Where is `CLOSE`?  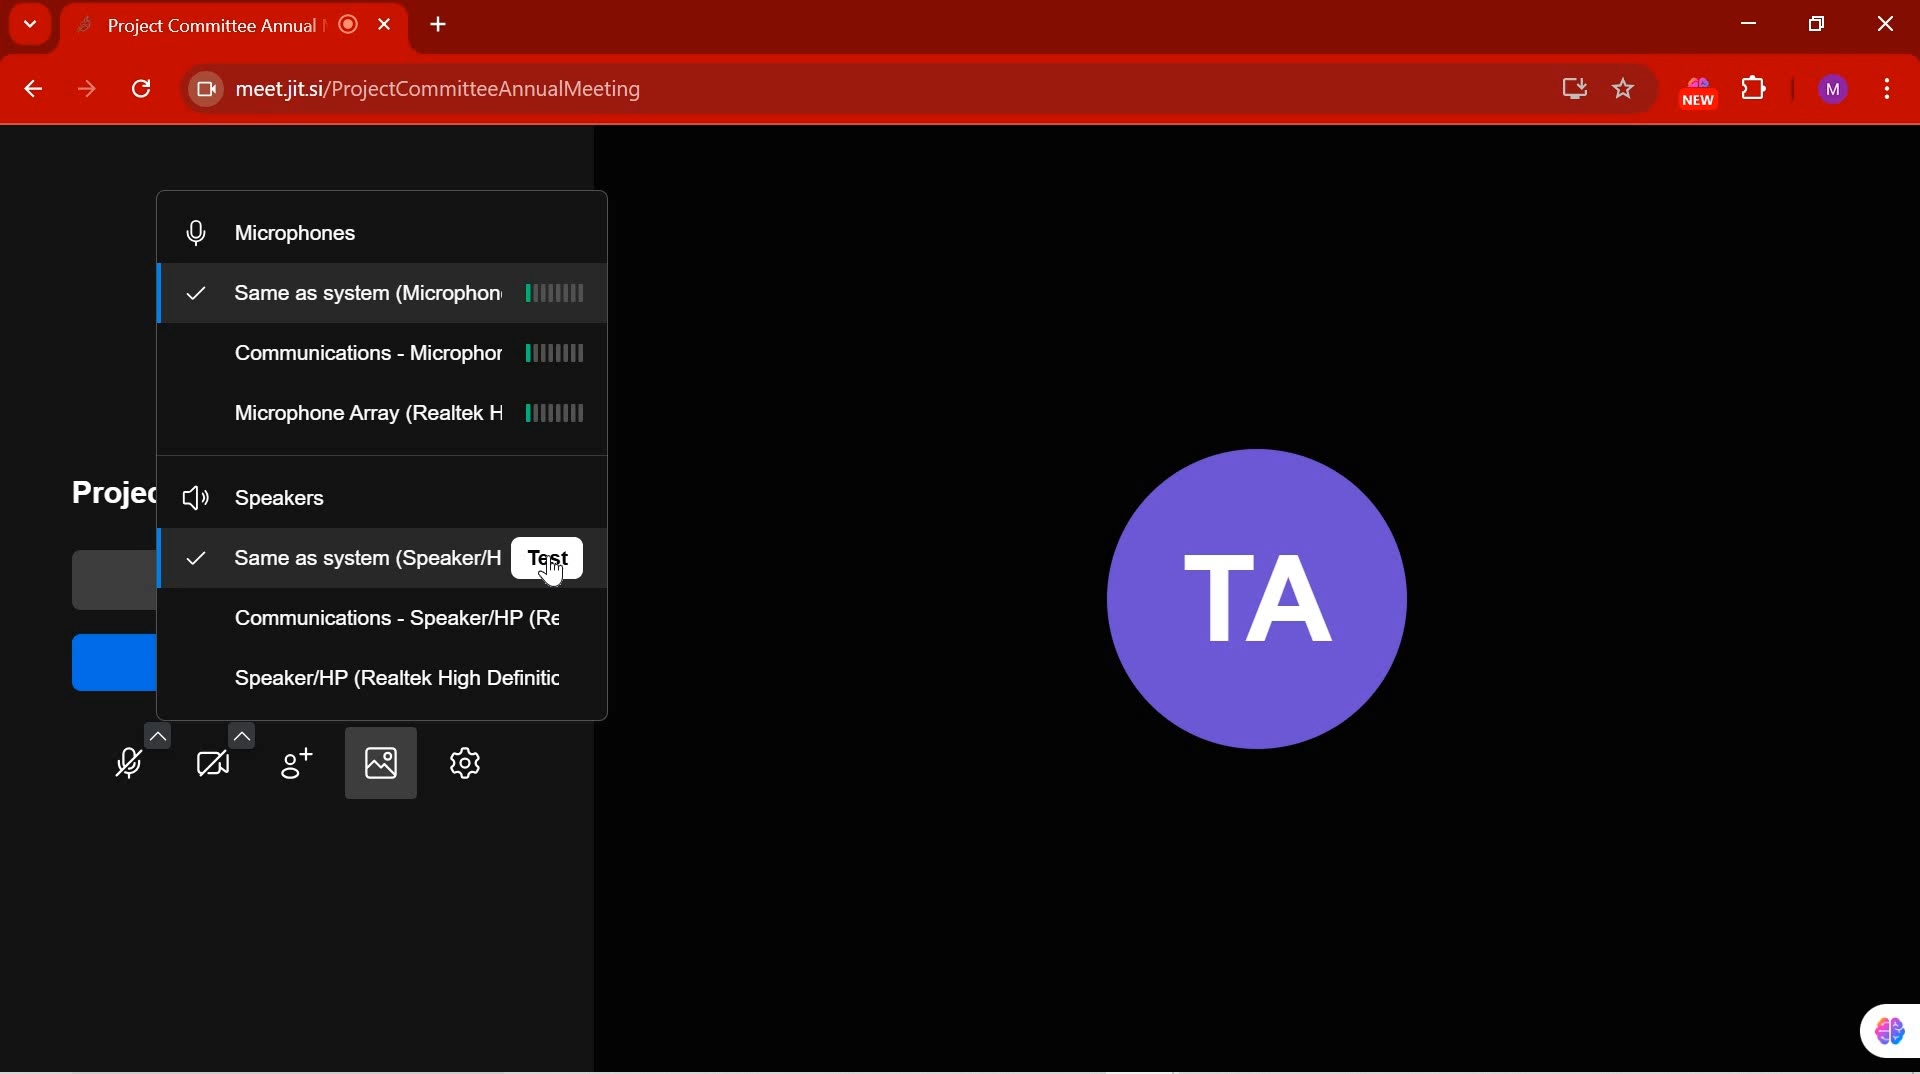
CLOSE is located at coordinates (1882, 25).